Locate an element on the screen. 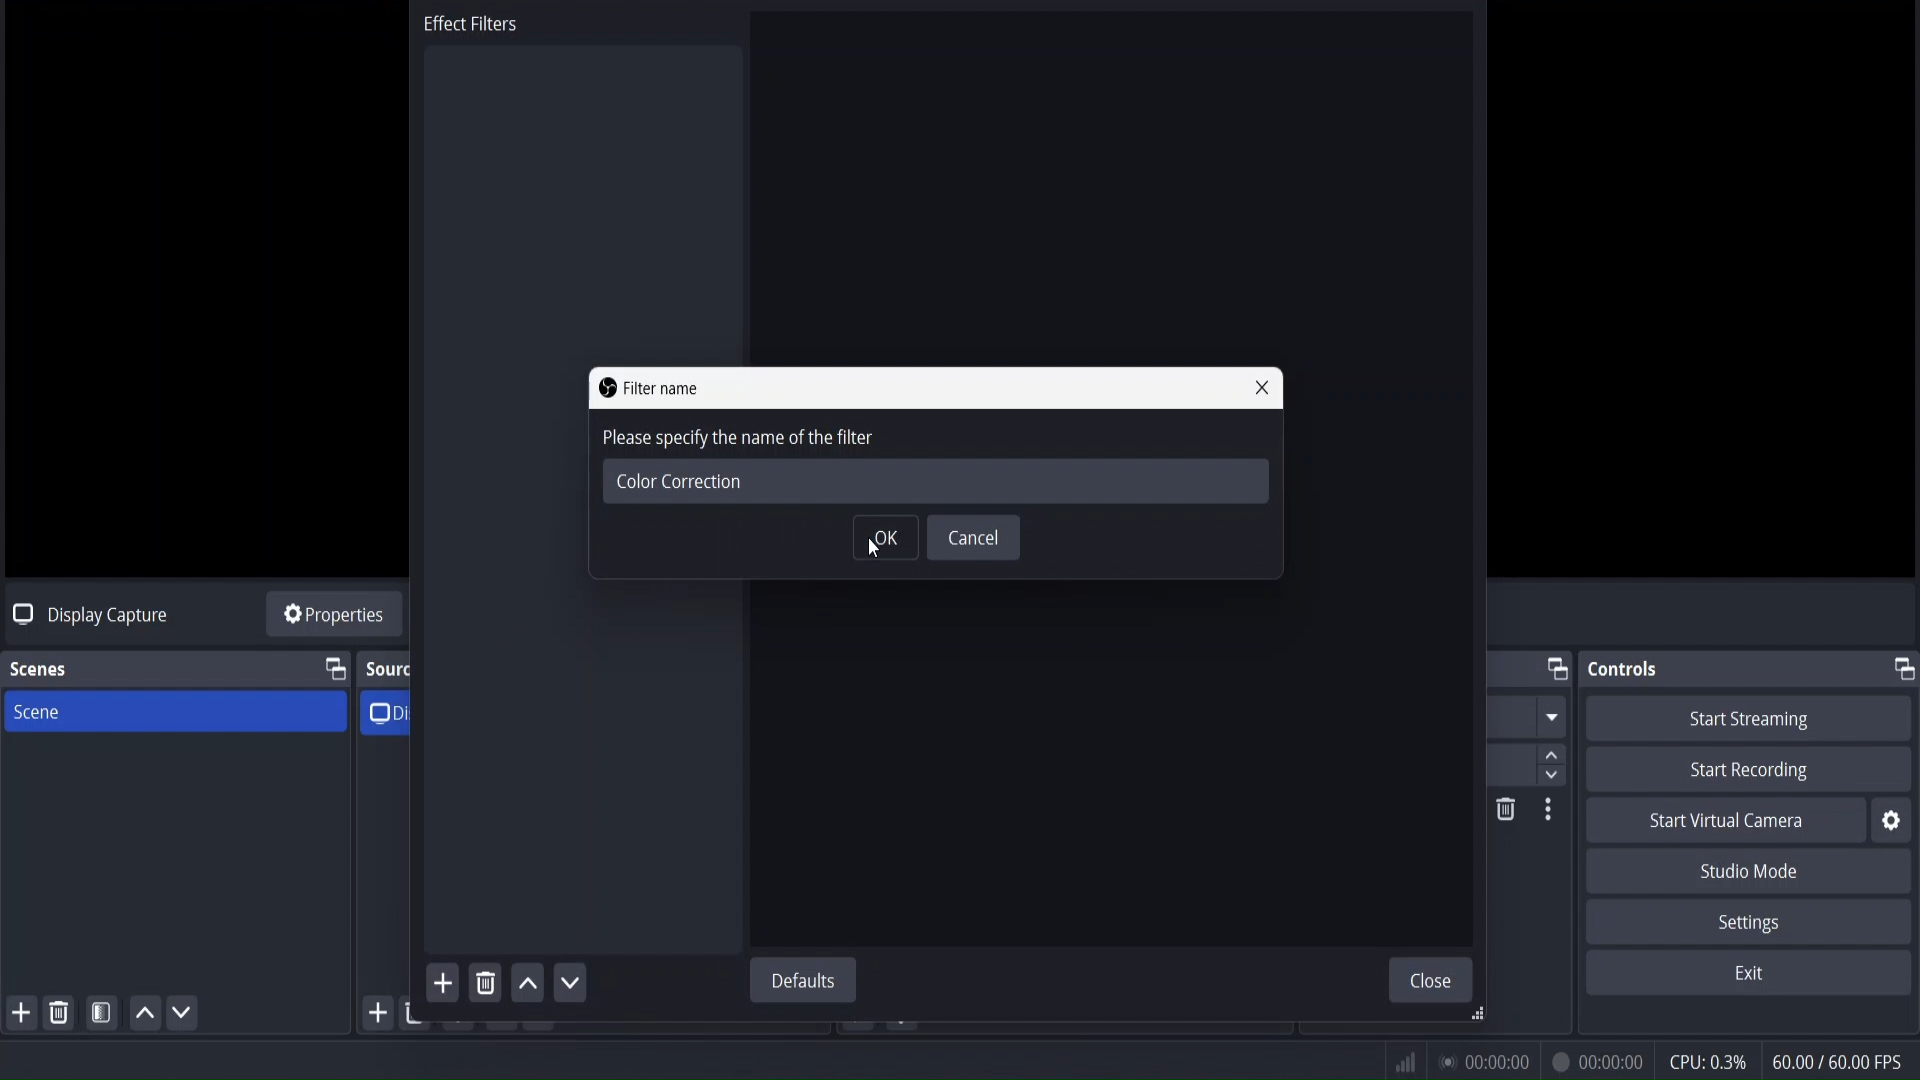  Please specify the name of the filter is located at coordinates (868, 441).